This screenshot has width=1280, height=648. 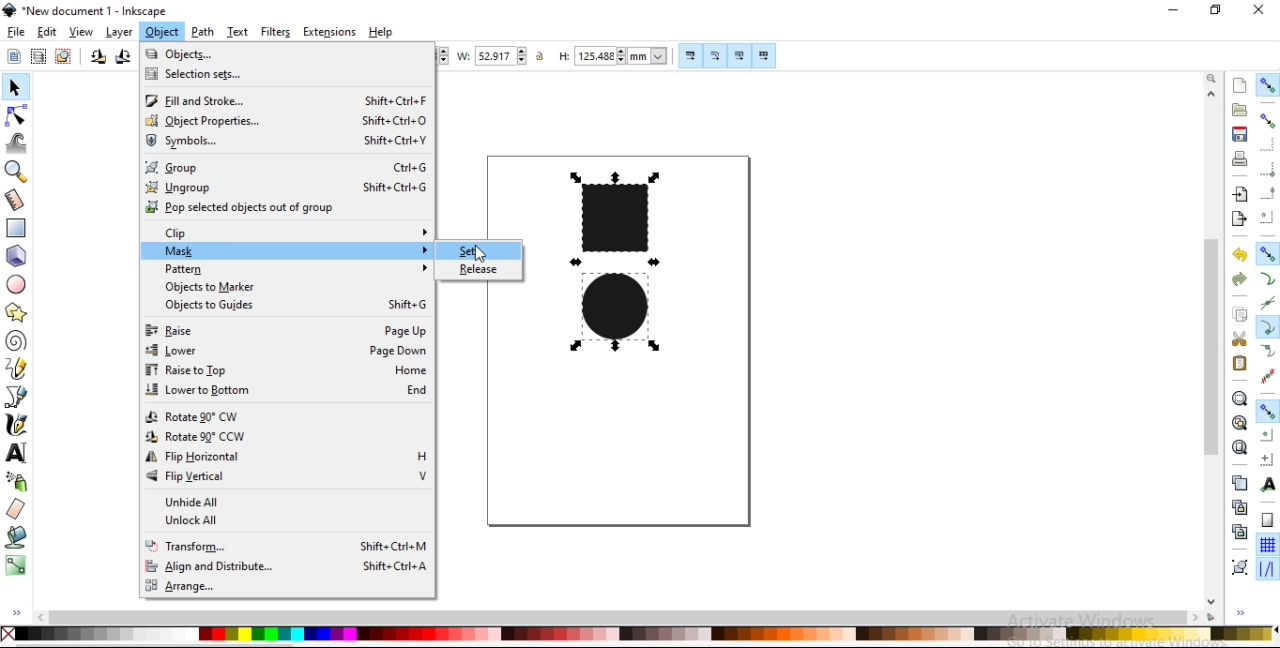 What do you see at coordinates (276, 31) in the screenshot?
I see `filters` at bounding box center [276, 31].